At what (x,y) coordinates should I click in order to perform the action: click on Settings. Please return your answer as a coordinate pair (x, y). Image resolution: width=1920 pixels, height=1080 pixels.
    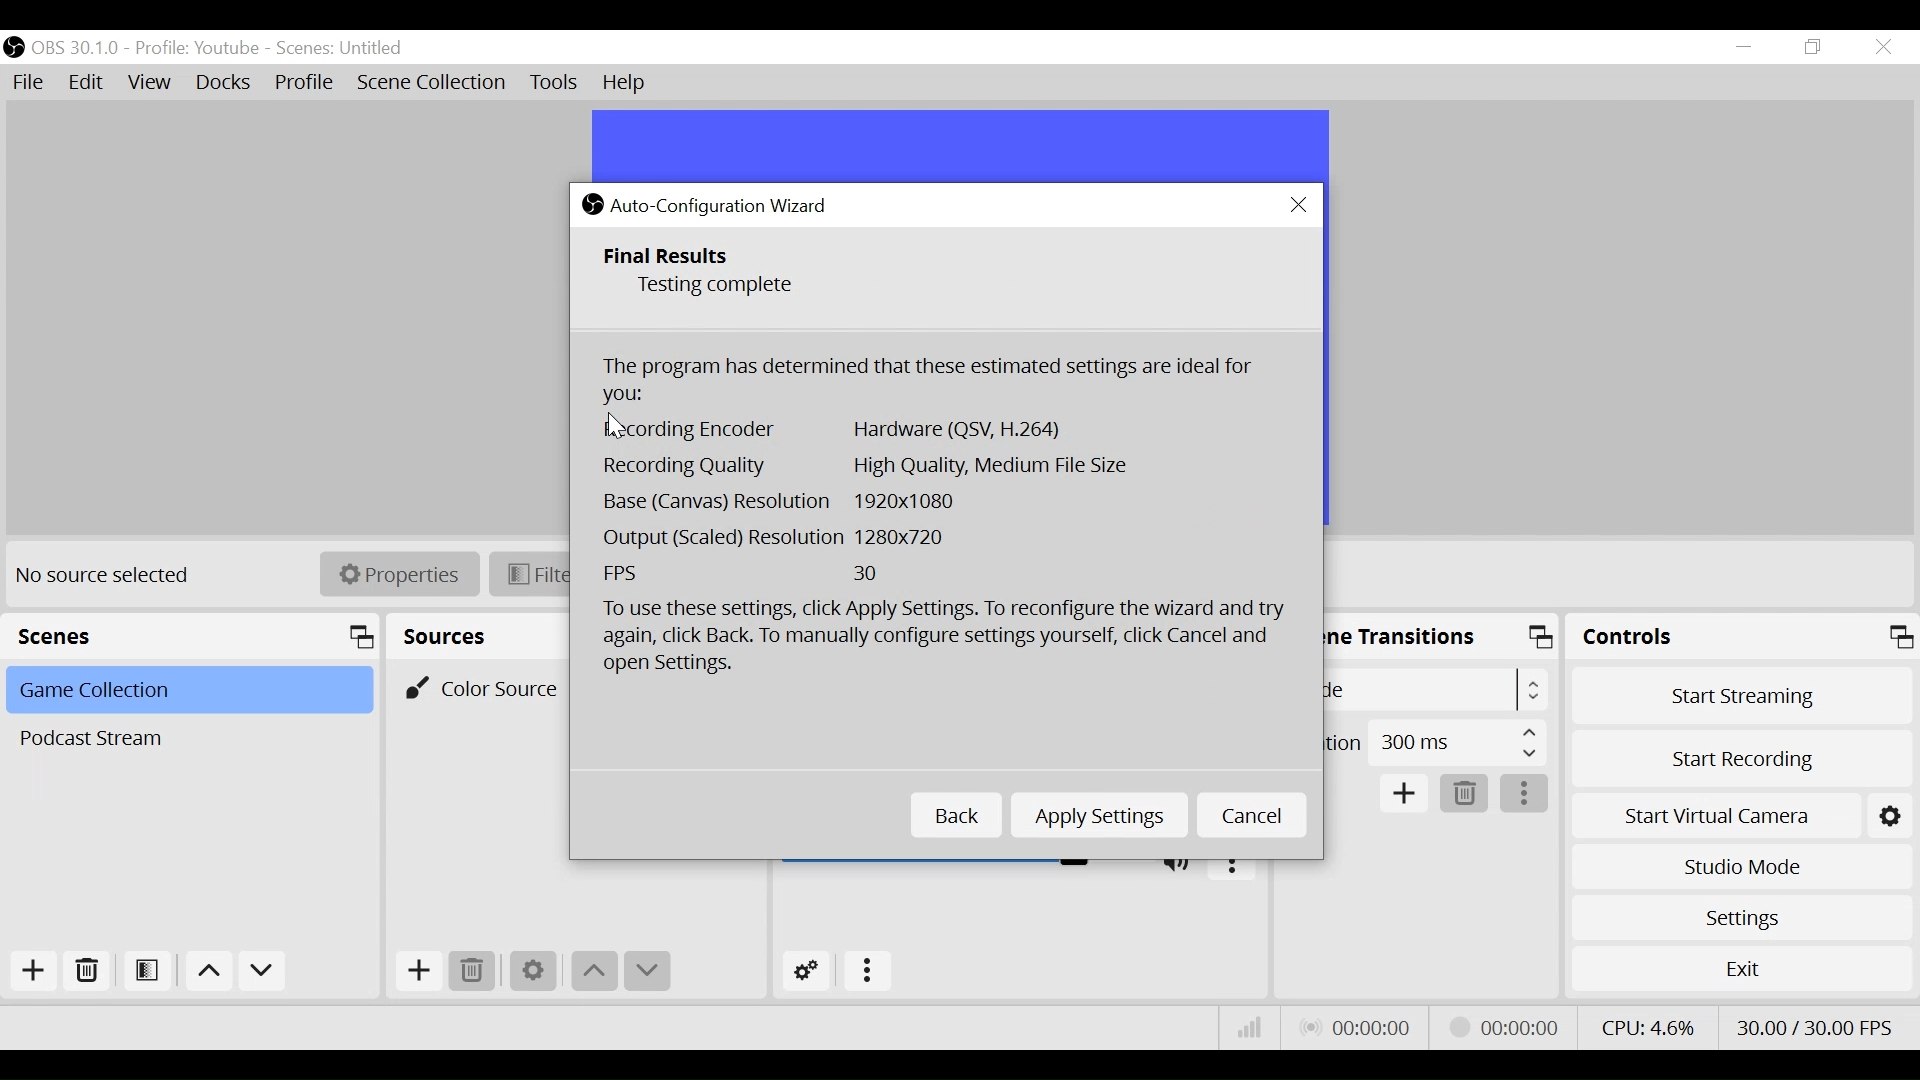
    Looking at the image, I should click on (1738, 918).